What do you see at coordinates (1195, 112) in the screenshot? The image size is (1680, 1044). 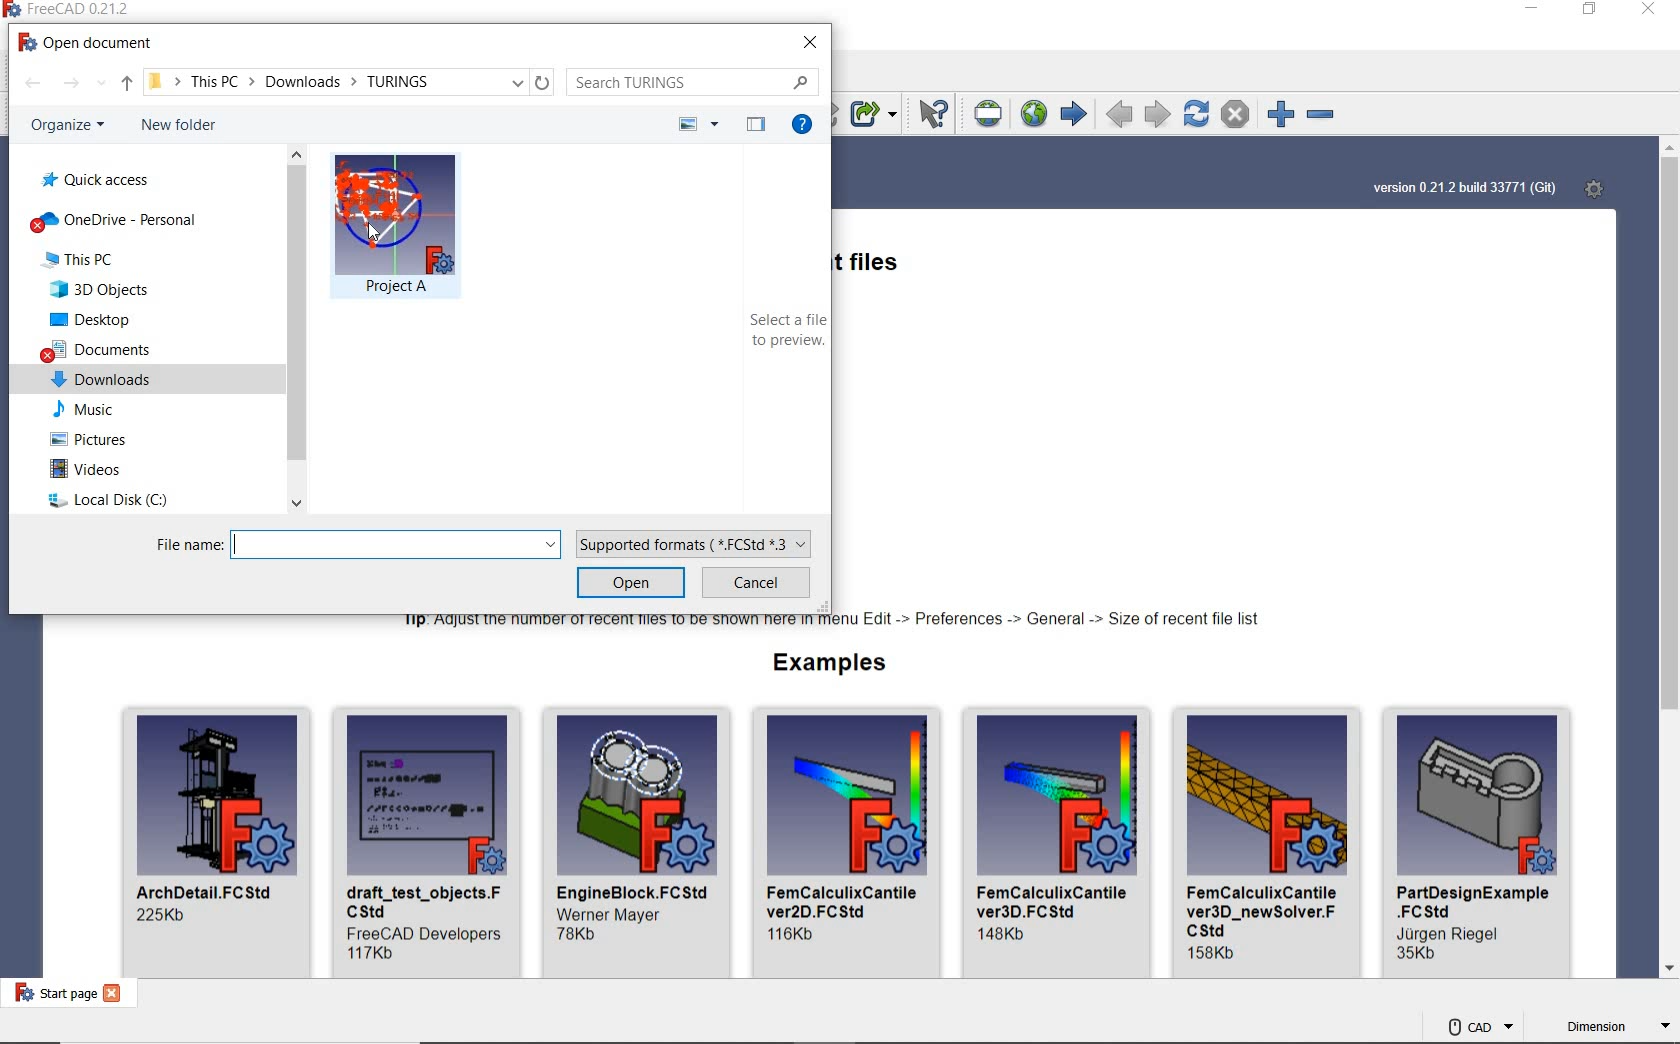 I see `REFRESH WEBPAGE` at bounding box center [1195, 112].